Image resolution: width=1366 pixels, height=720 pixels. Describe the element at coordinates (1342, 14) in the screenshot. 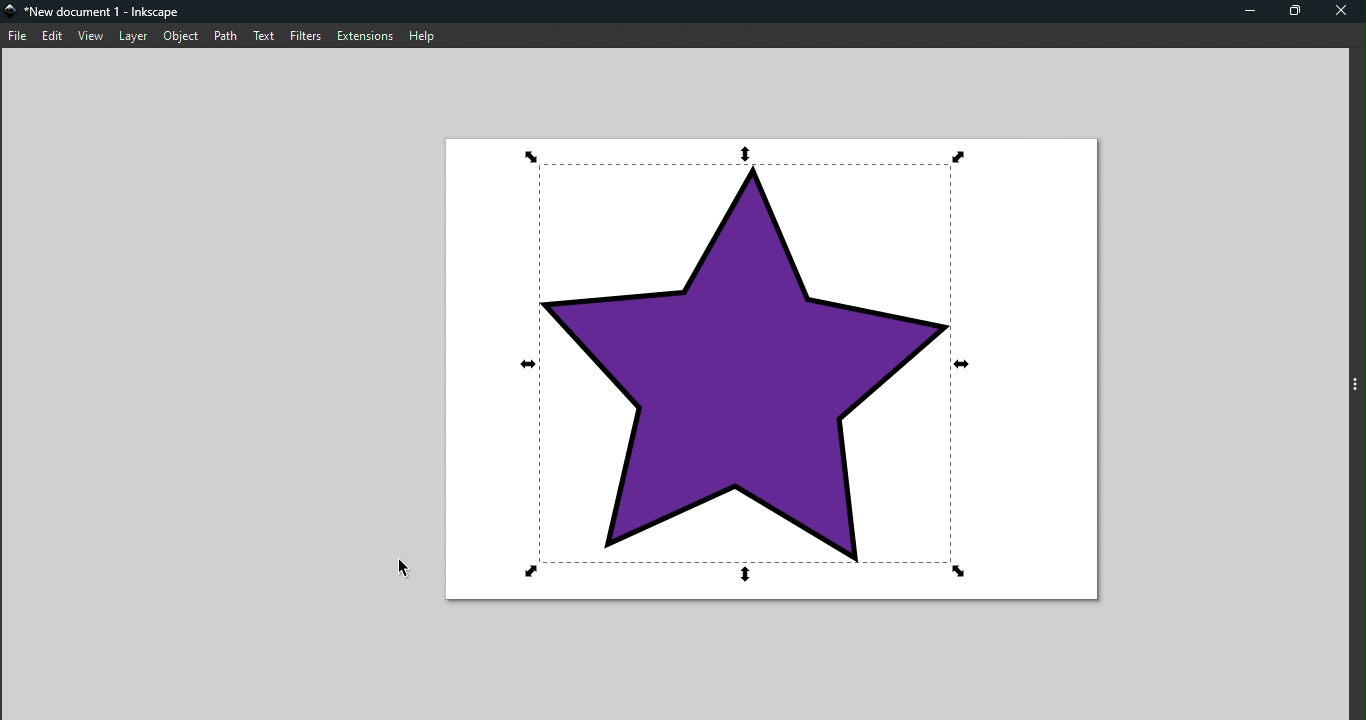

I see `Close` at that location.